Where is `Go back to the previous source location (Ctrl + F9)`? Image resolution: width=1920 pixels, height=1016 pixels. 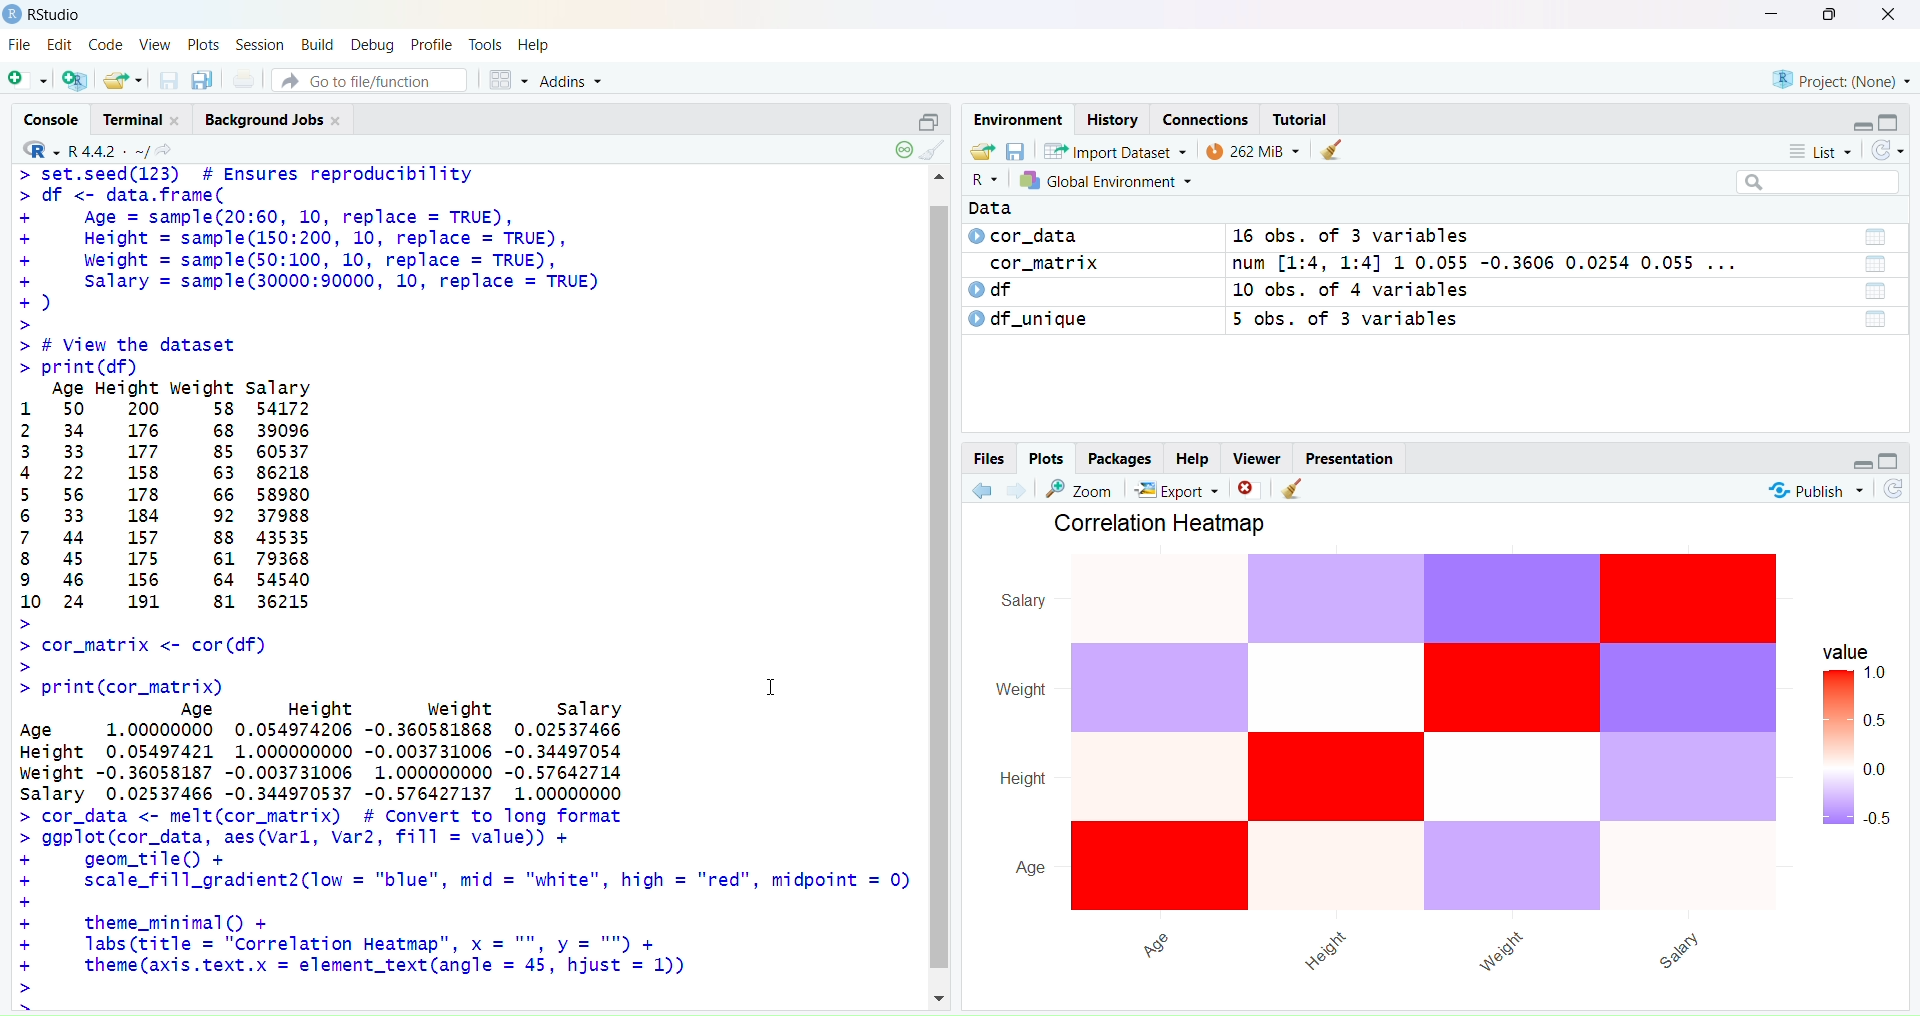
Go back to the previous source location (Ctrl + F9) is located at coordinates (984, 489).